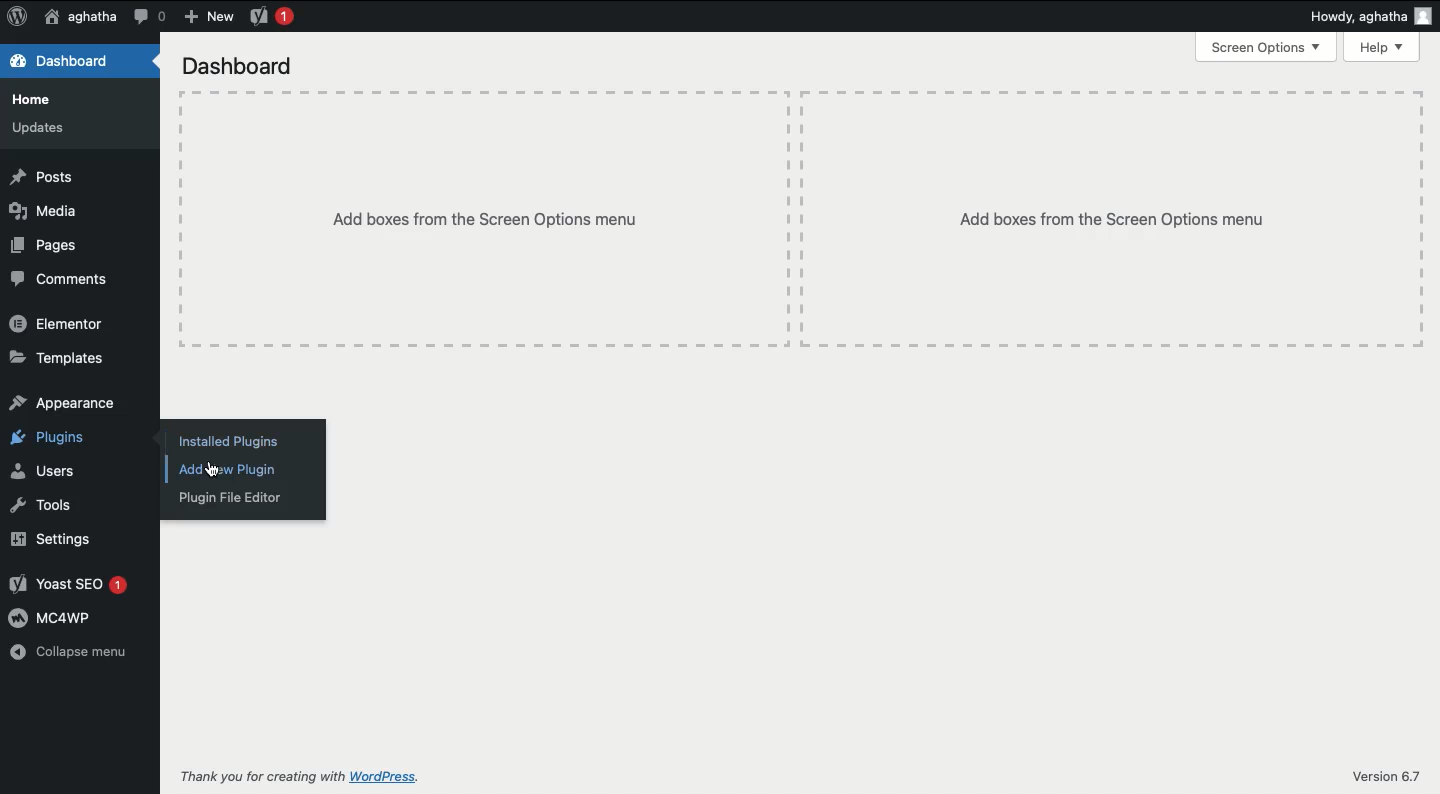 This screenshot has height=794, width=1440. Describe the element at coordinates (55, 619) in the screenshot. I see `MC4WP` at that location.